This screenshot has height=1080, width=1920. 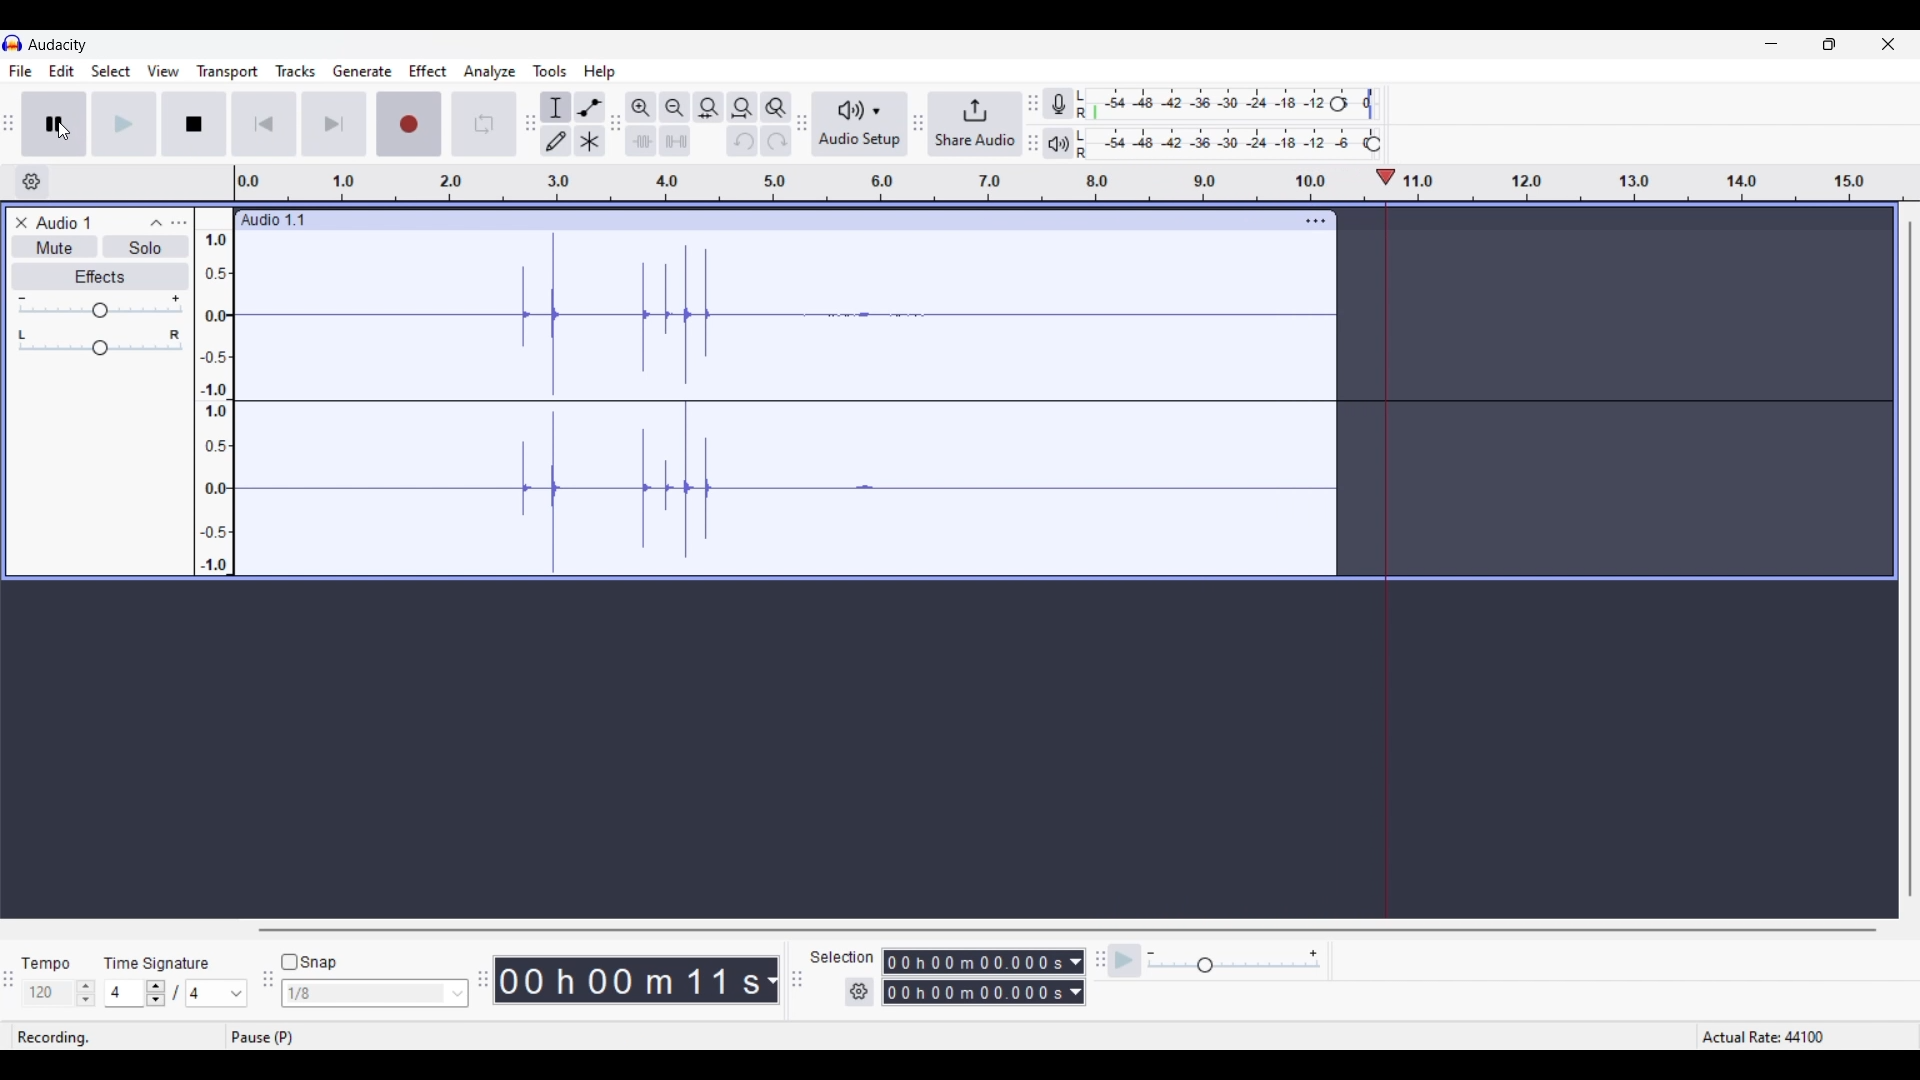 I want to click on Zoom in, so click(x=641, y=107).